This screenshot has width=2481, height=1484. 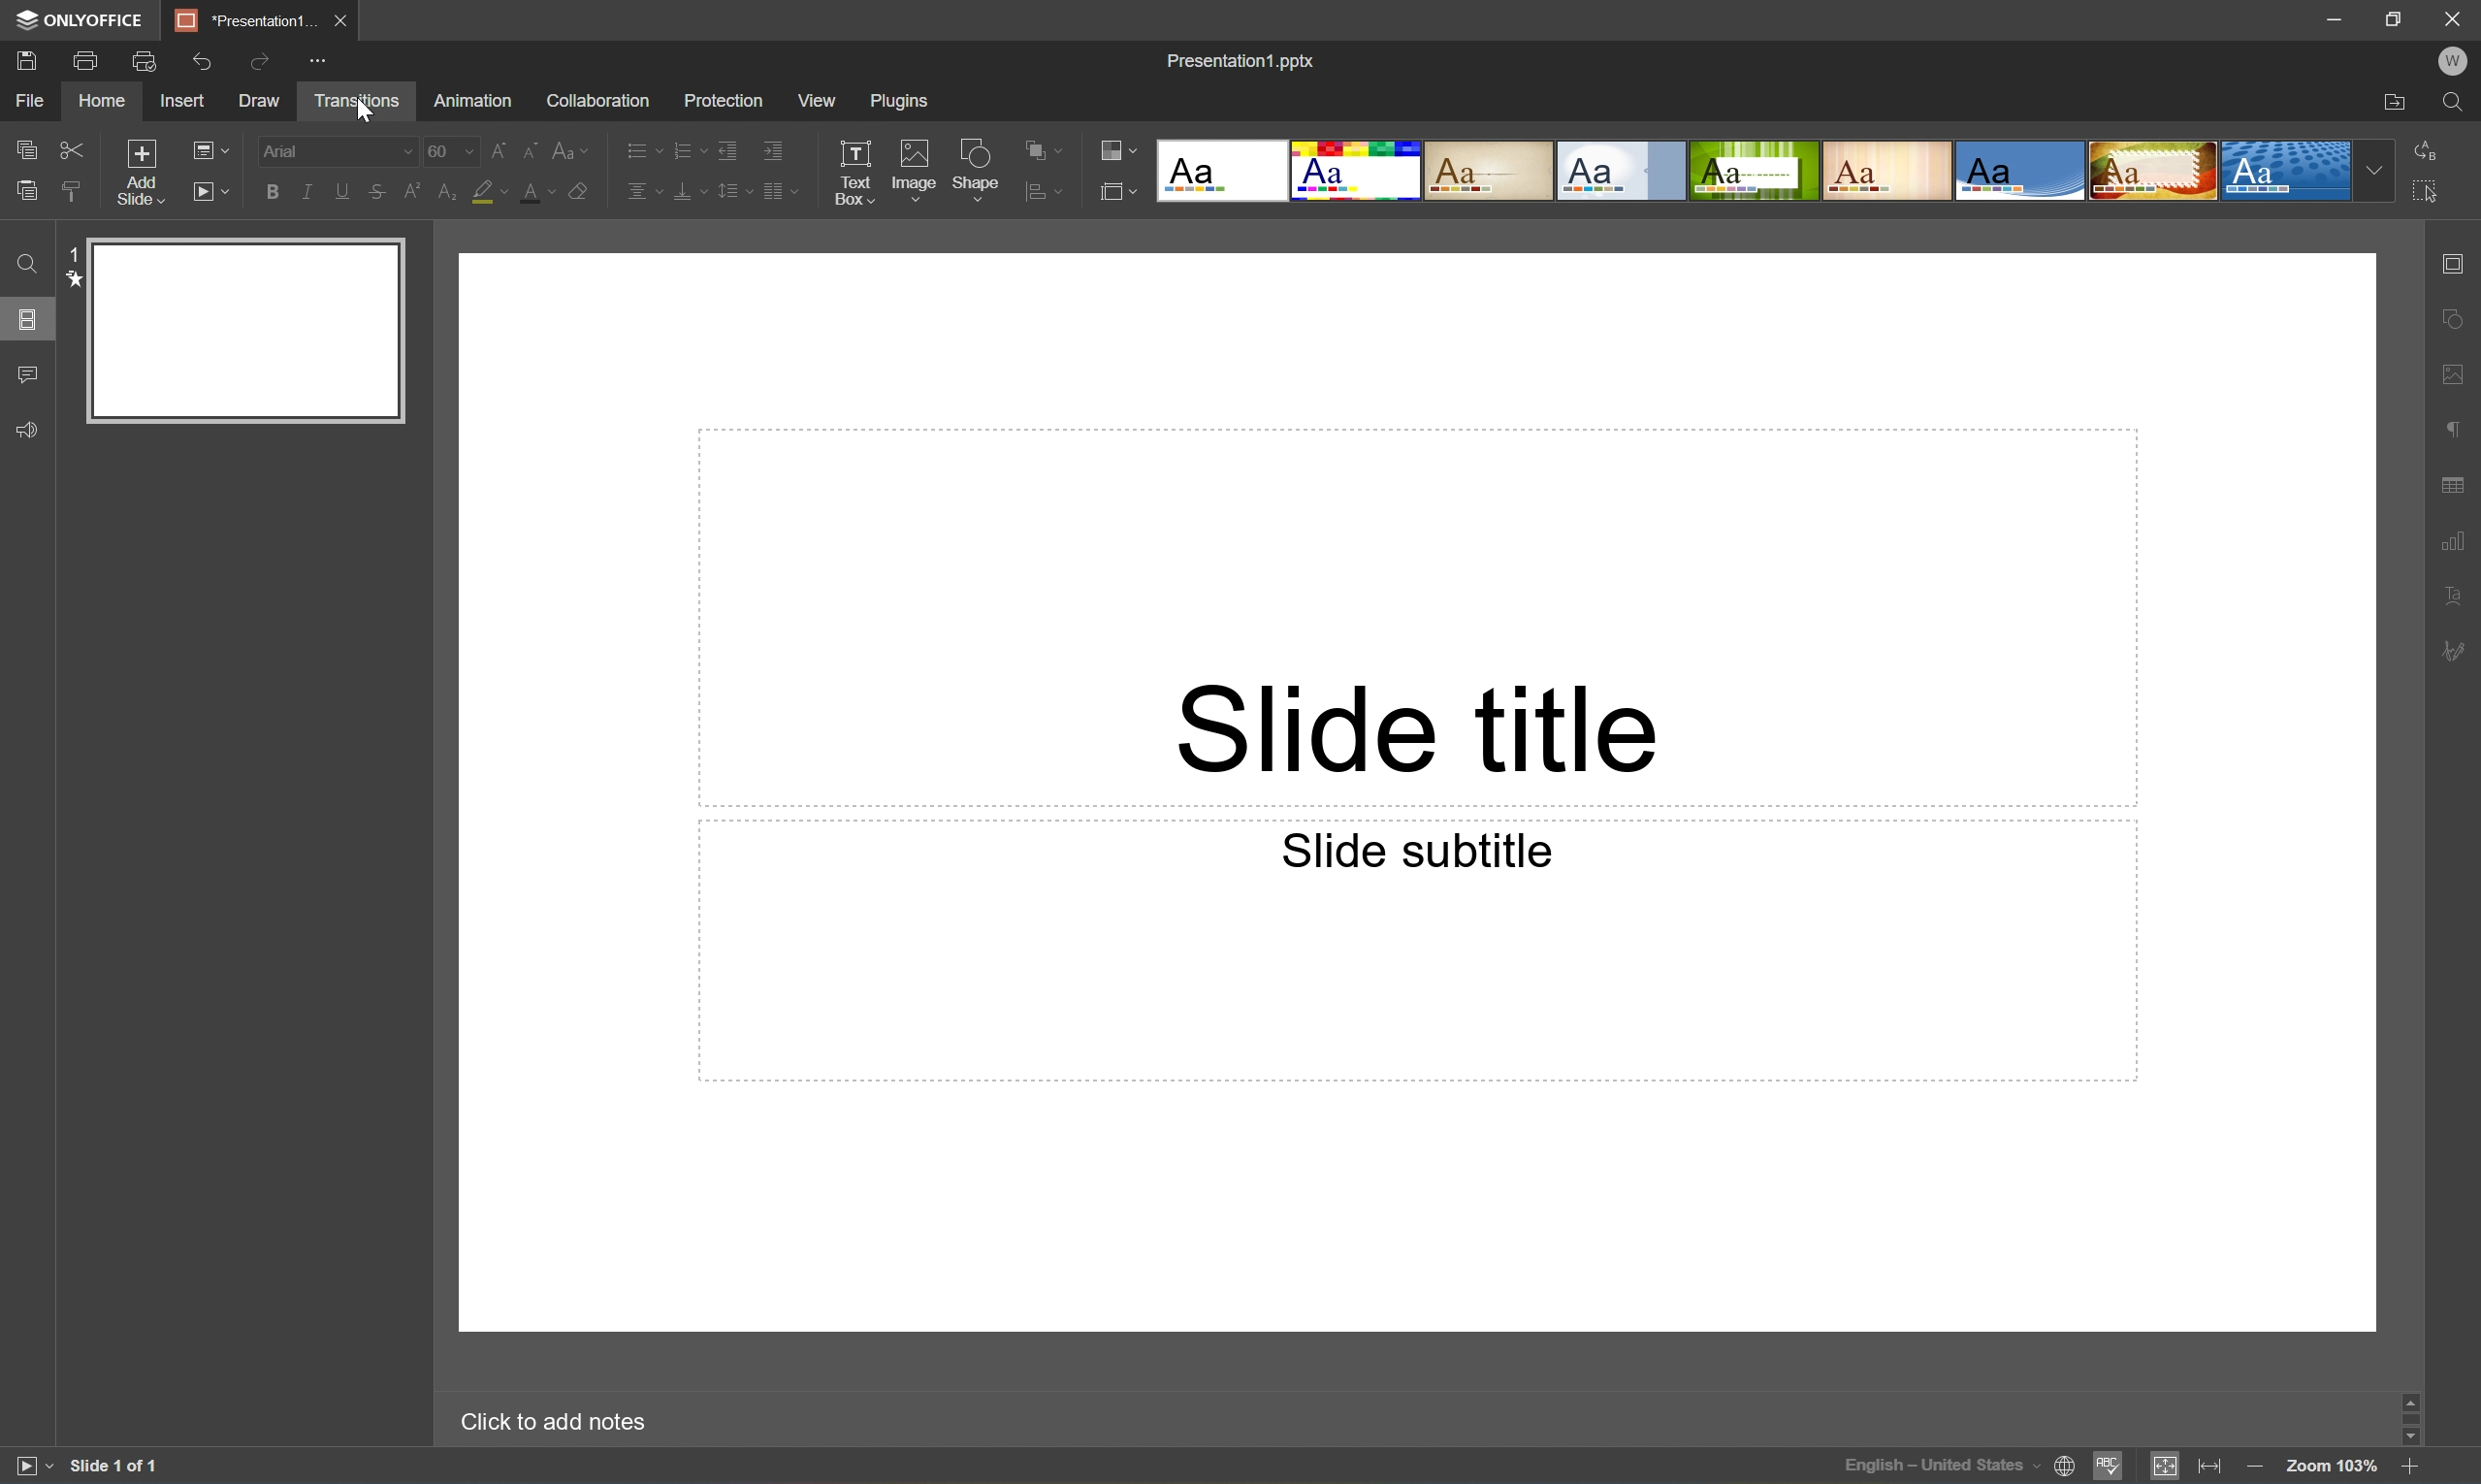 What do you see at coordinates (495, 151) in the screenshot?
I see `Increment font size` at bounding box center [495, 151].